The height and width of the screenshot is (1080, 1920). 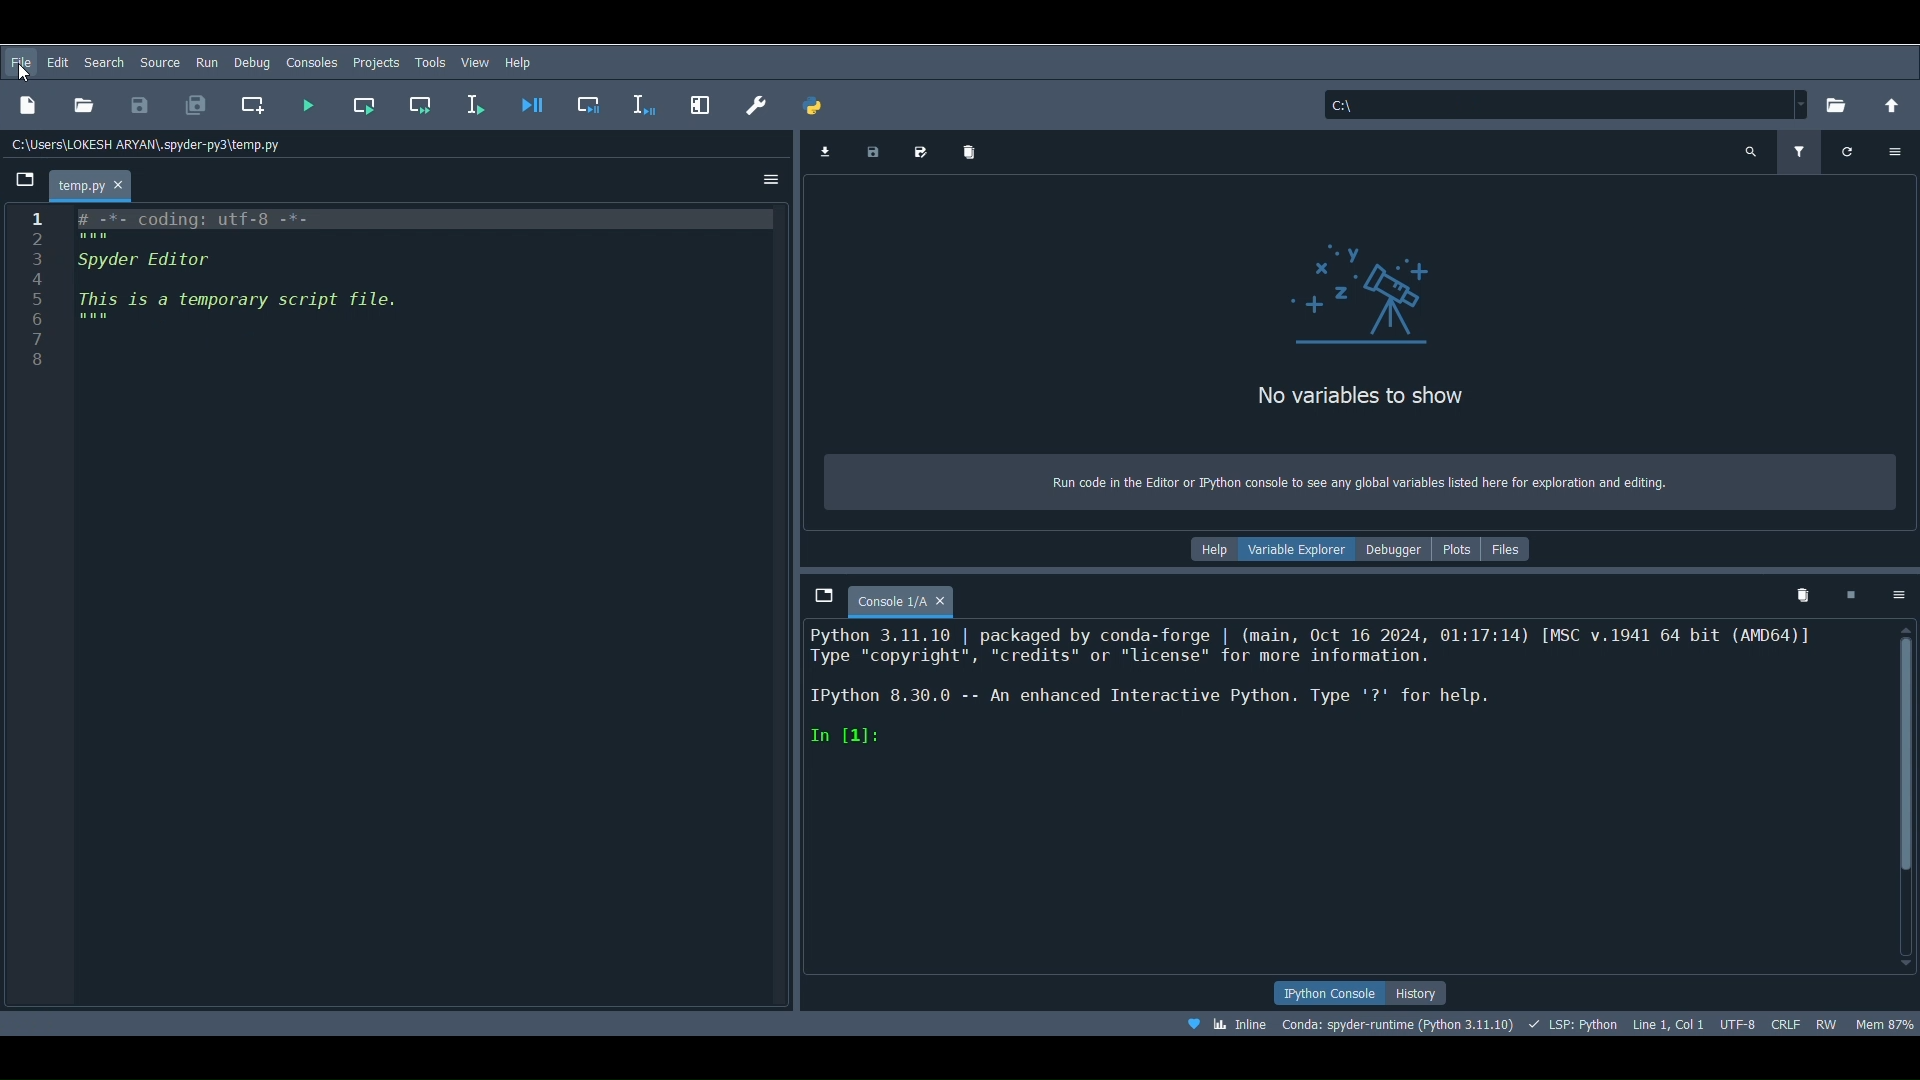 I want to click on Debug selection or current line, so click(x=647, y=101).